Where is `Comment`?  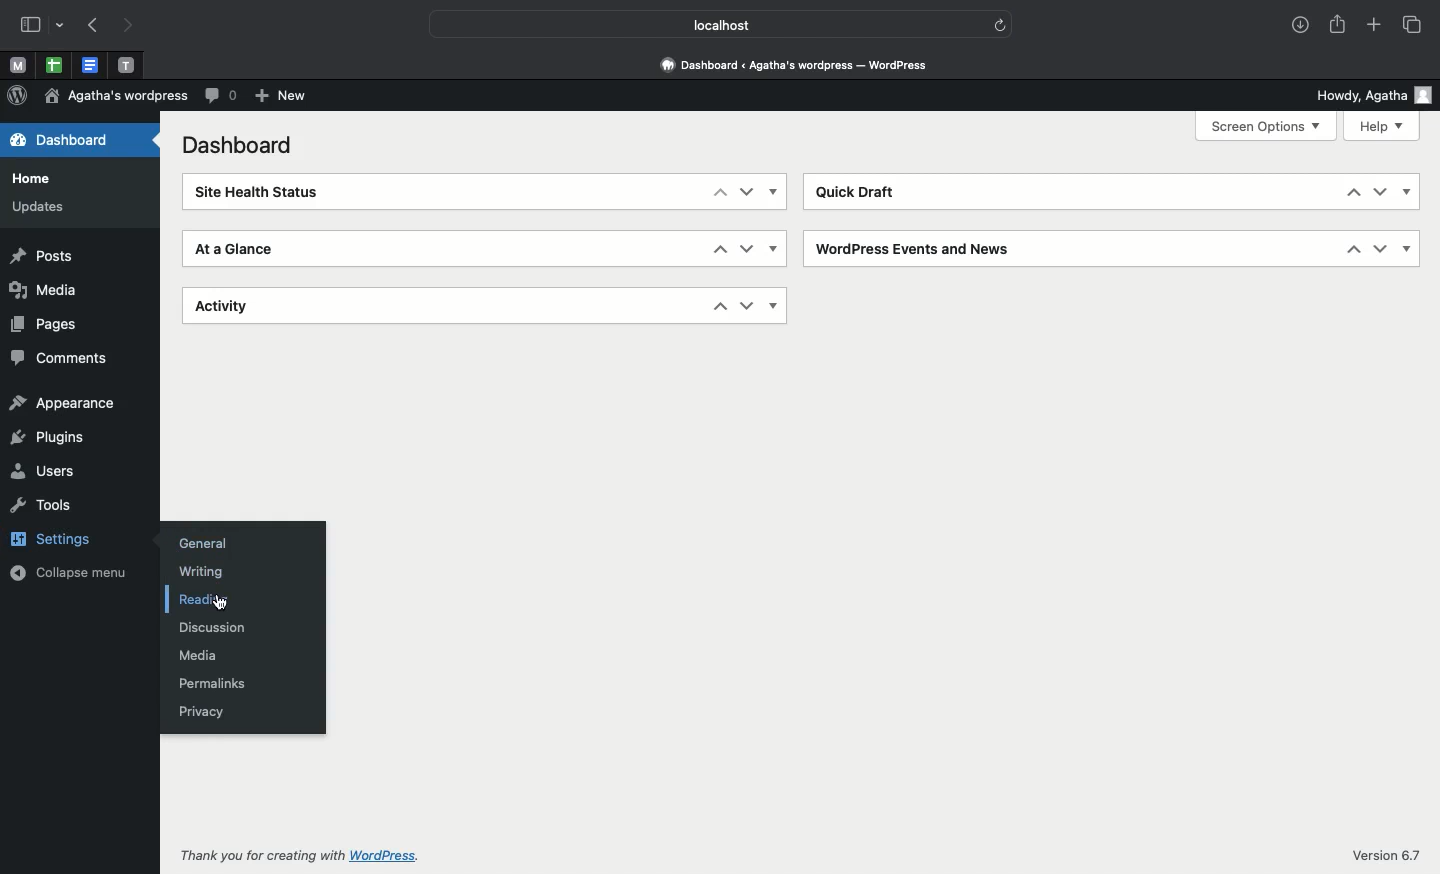 Comment is located at coordinates (222, 96).